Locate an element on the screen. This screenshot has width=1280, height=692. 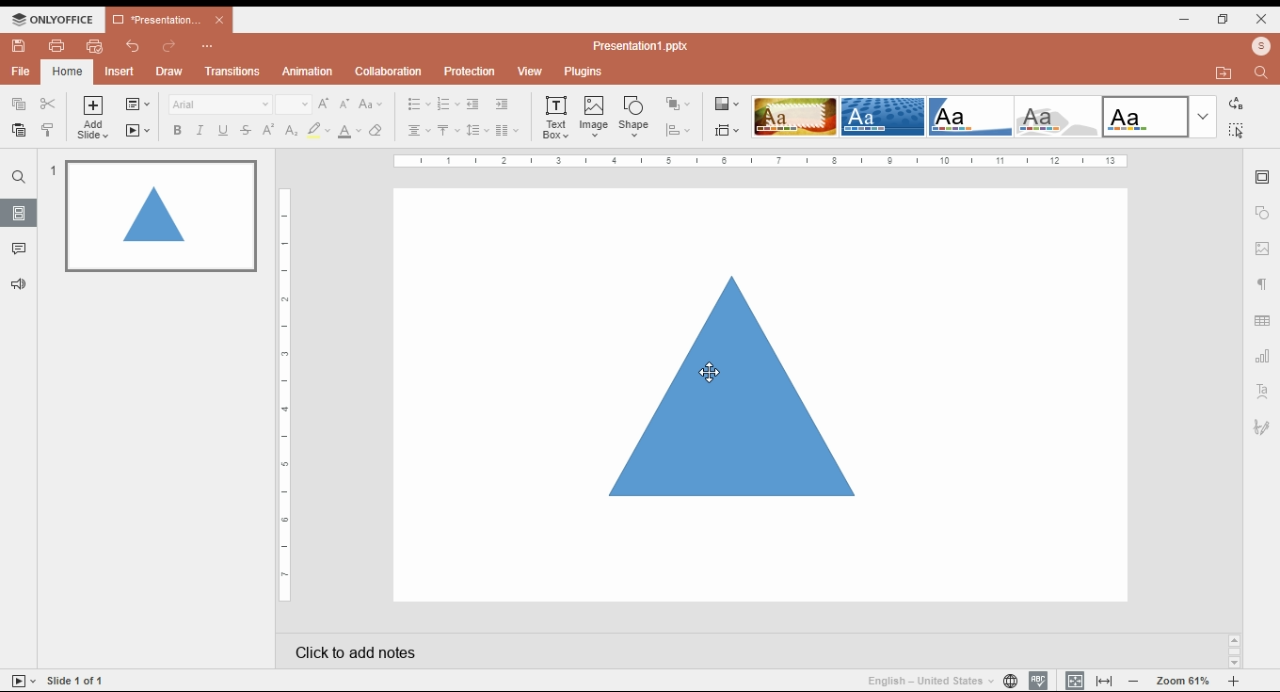
fit to slide is located at coordinates (1074, 681).